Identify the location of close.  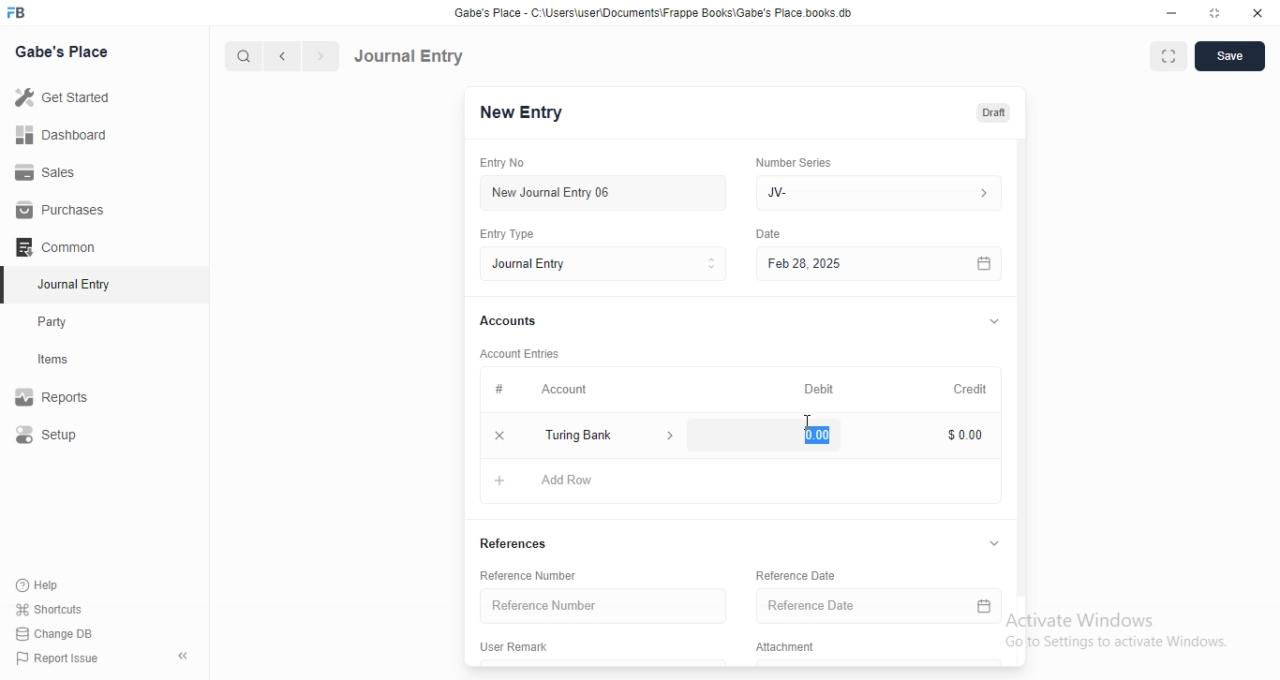
(1258, 14).